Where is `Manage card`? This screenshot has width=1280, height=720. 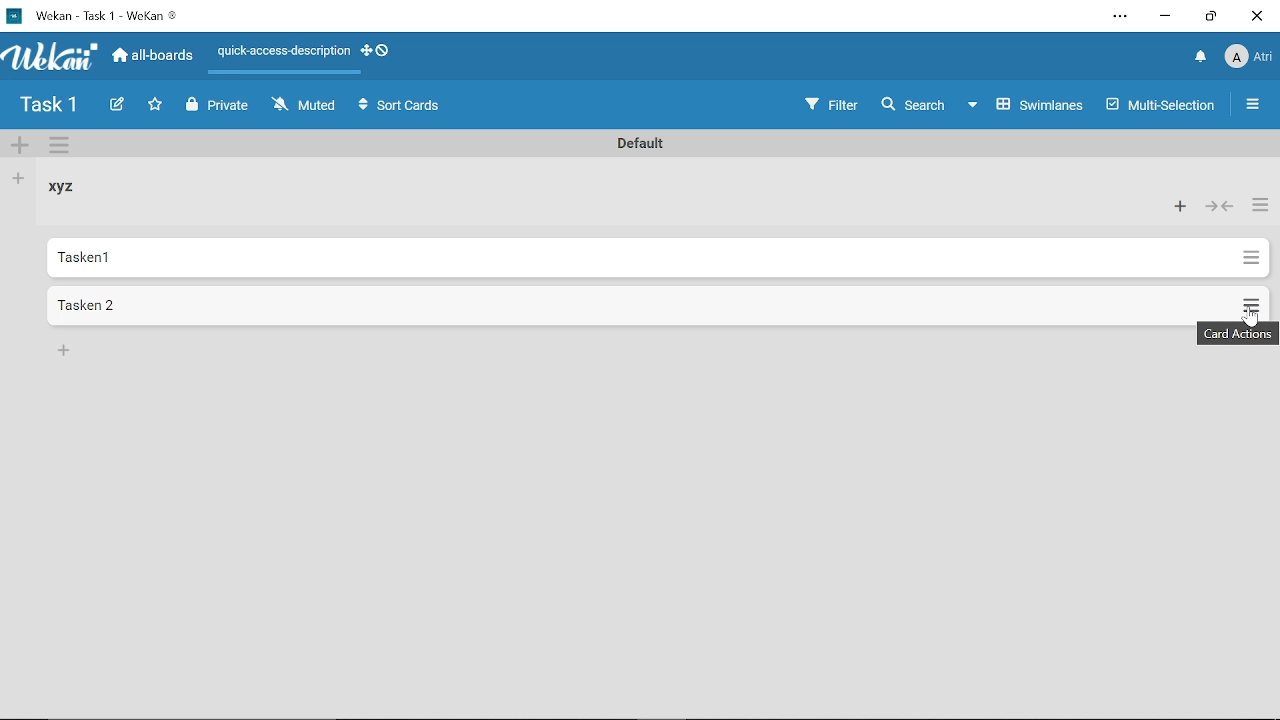 Manage card is located at coordinates (1250, 258).